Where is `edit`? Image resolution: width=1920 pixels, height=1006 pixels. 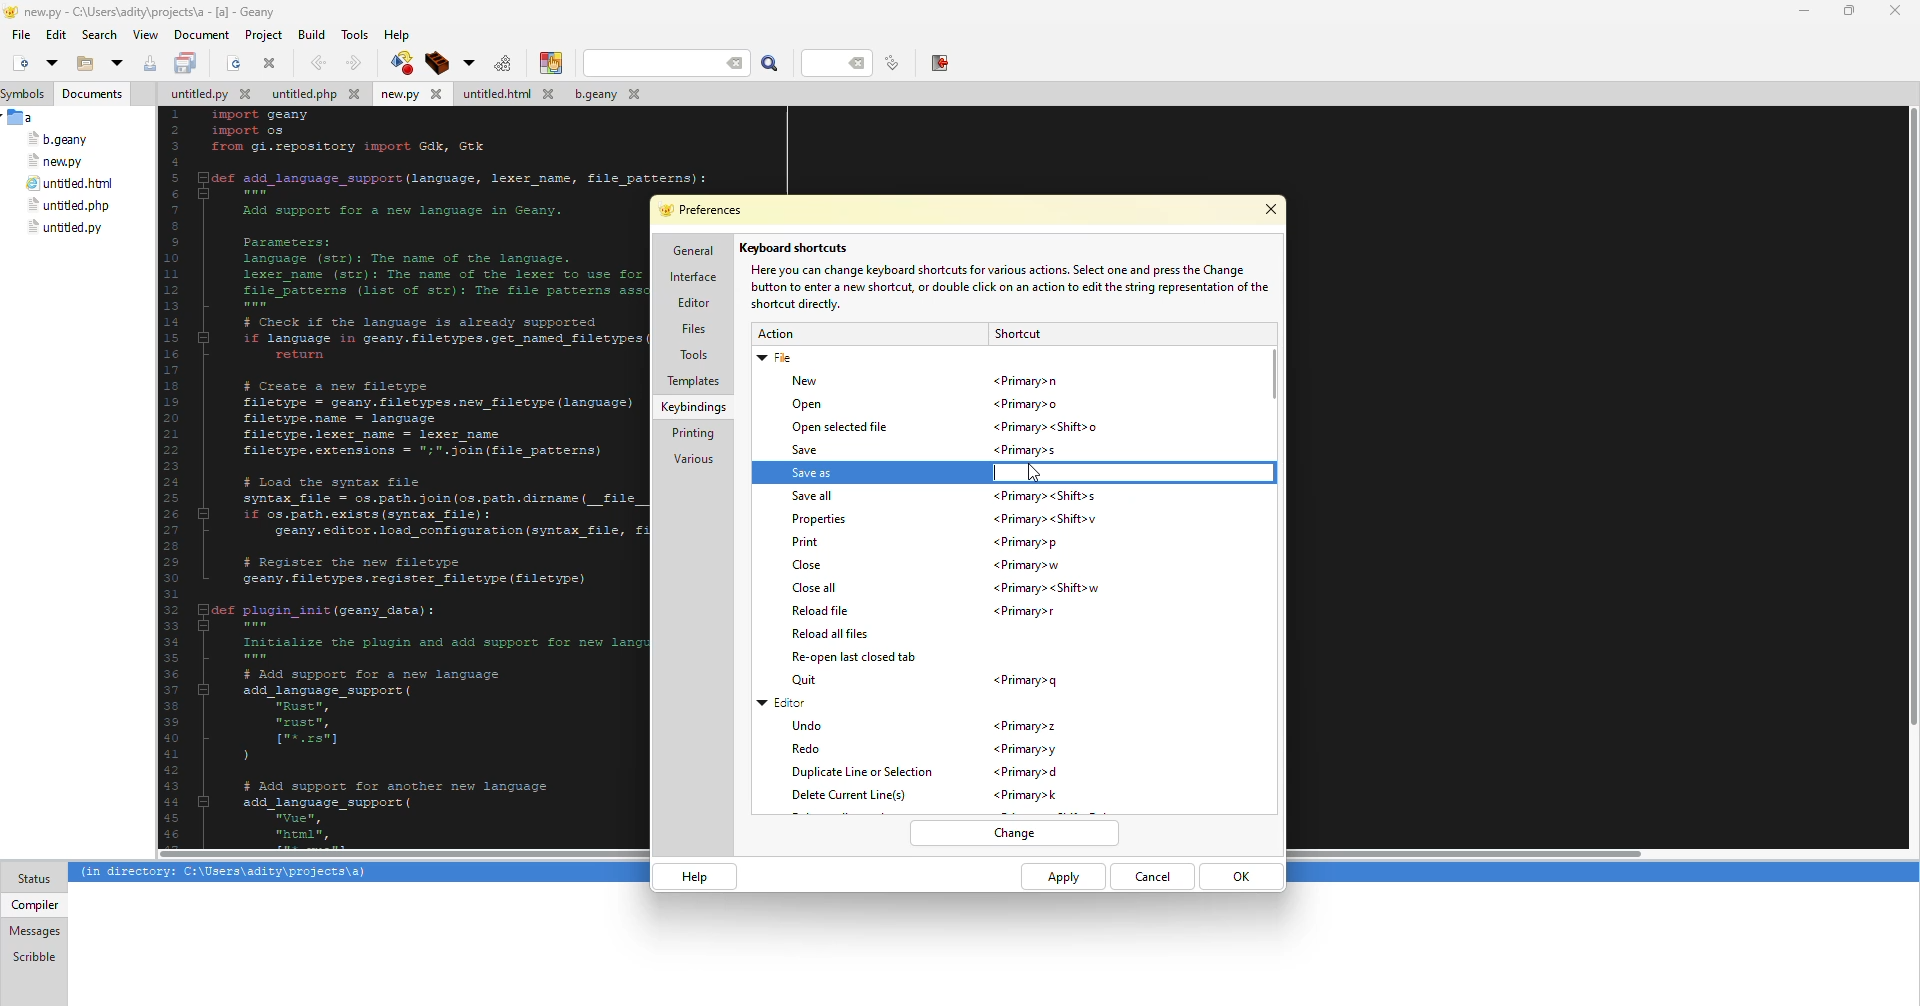
edit is located at coordinates (56, 36).